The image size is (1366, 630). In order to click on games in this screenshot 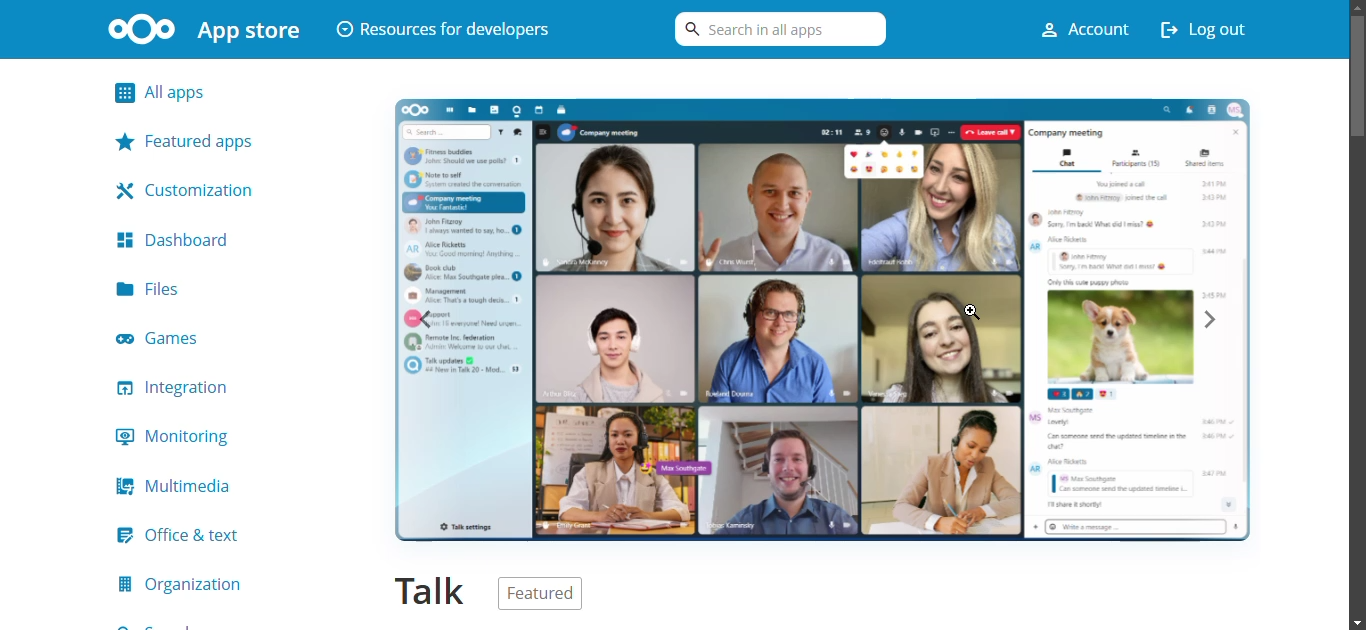, I will do `click(175, 338)`.